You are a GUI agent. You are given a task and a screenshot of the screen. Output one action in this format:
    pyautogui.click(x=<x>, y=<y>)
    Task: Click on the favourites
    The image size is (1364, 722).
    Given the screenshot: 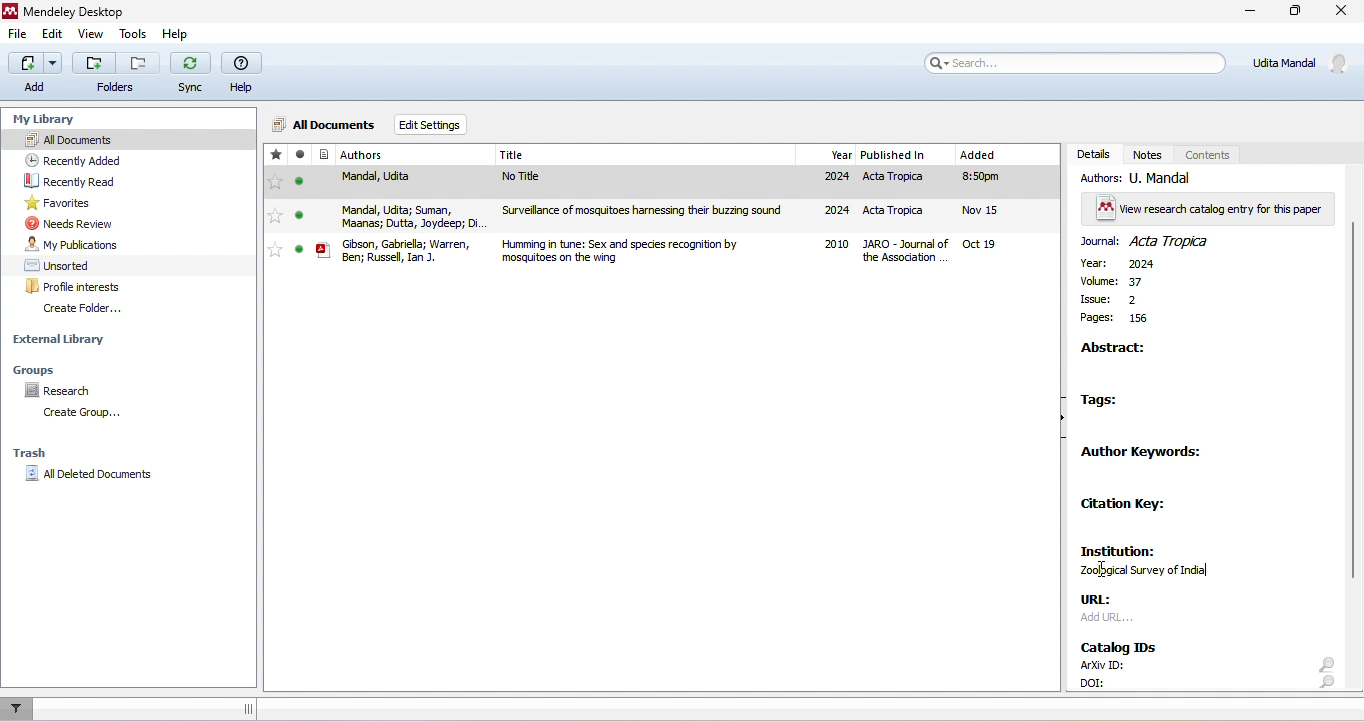 What is the action you would take?
    pyautogui.click(x=65, y=203)
    